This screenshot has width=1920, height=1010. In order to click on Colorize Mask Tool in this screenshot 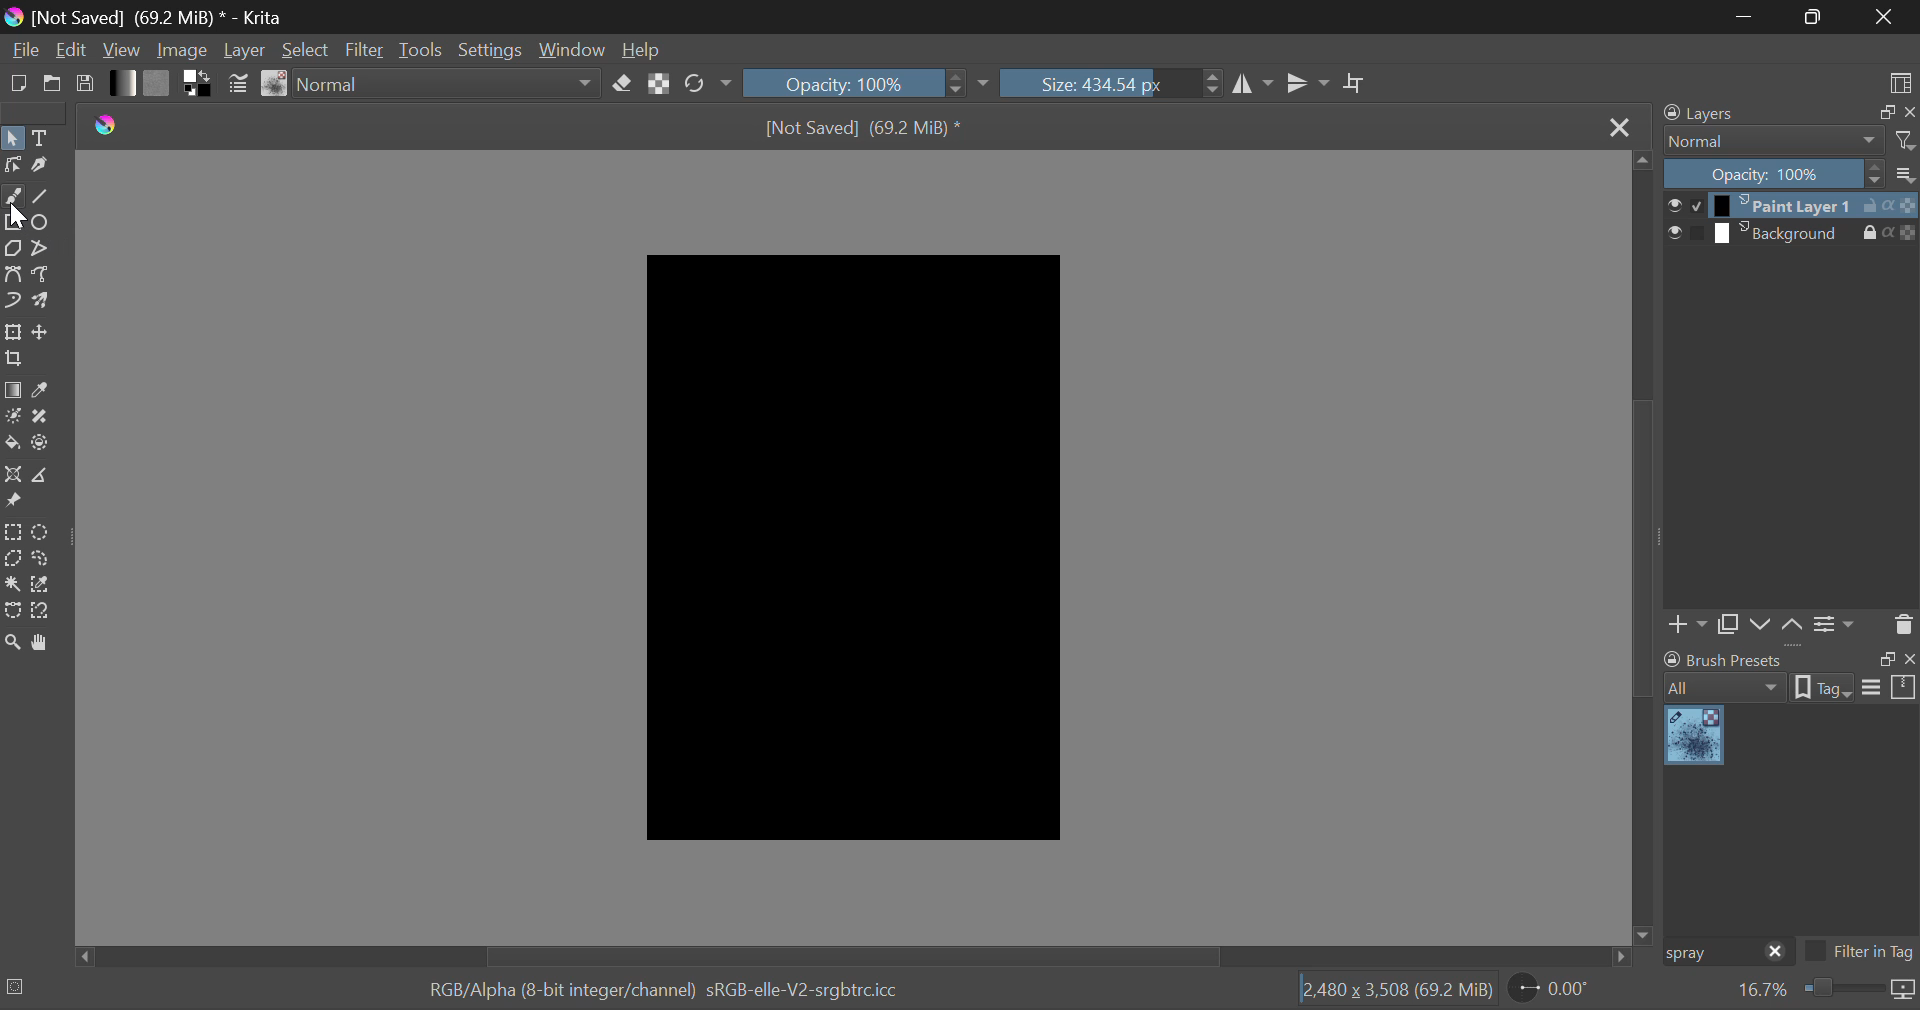, I will do `click(13, 418)`.